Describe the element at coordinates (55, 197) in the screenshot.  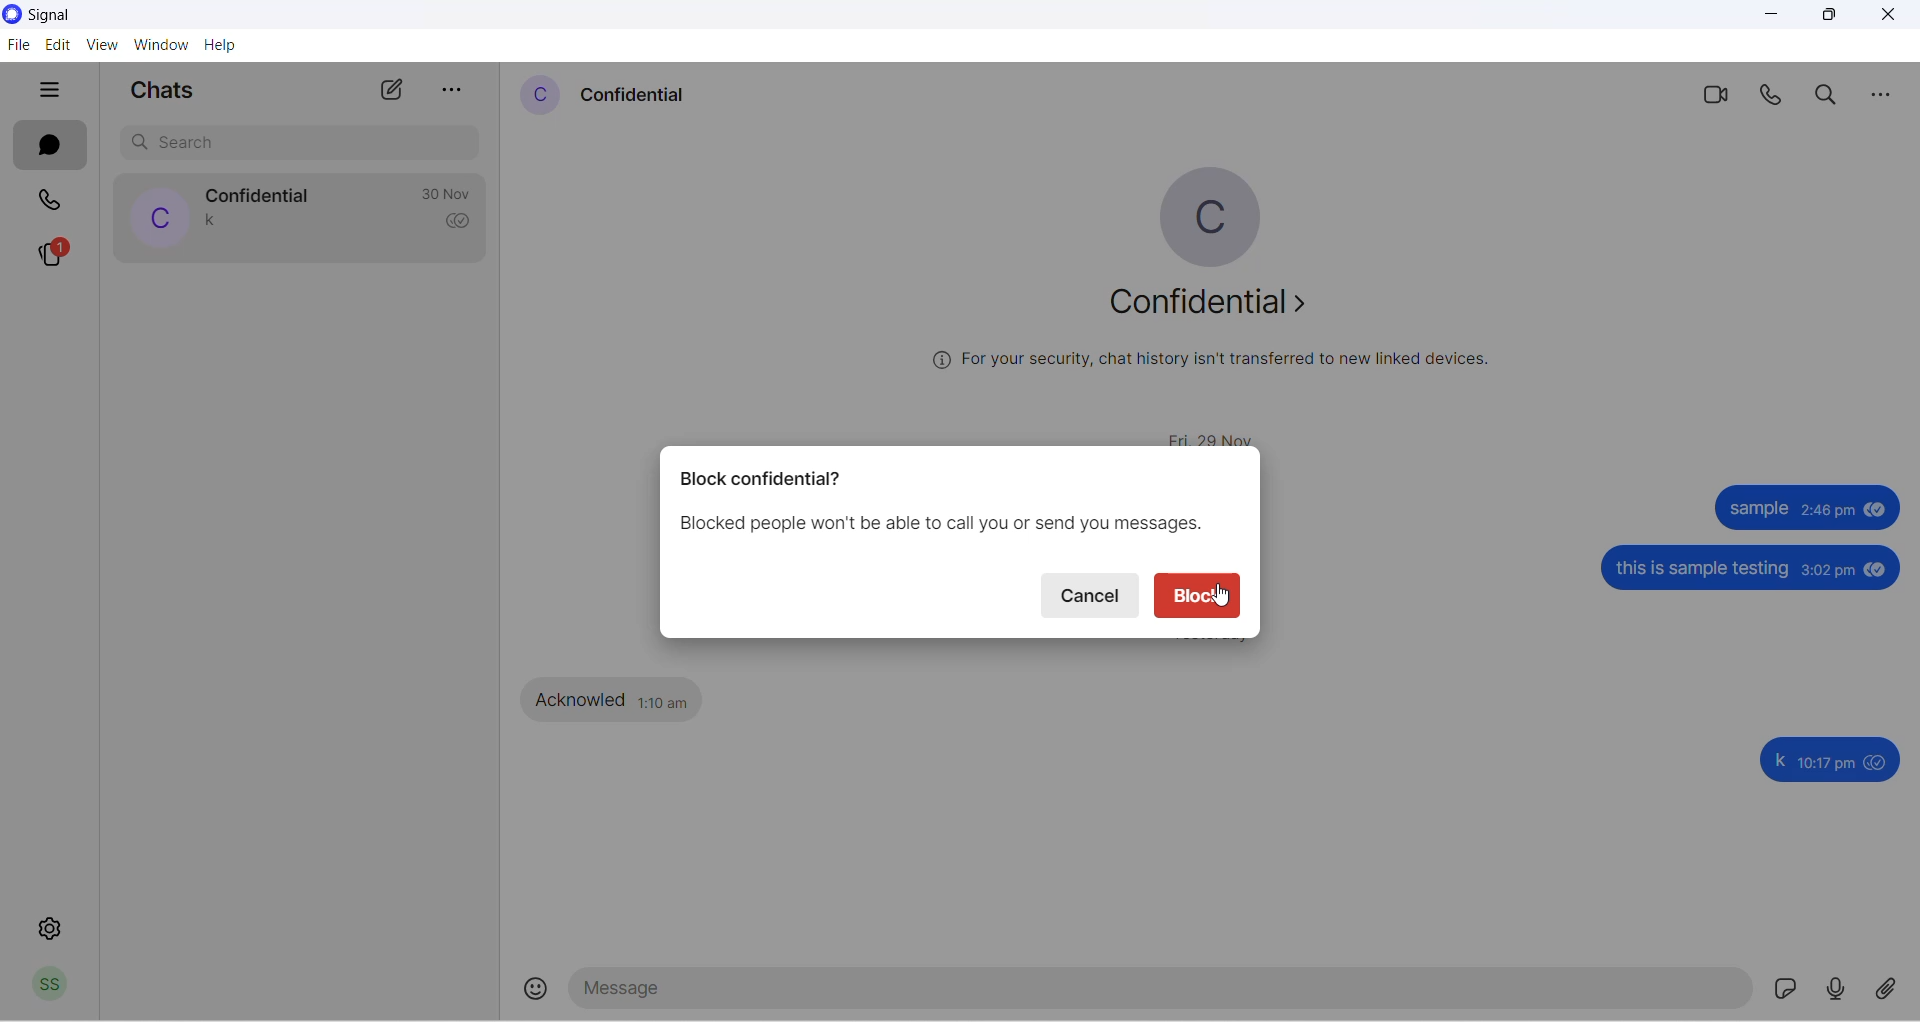
I see `calls` at that location.